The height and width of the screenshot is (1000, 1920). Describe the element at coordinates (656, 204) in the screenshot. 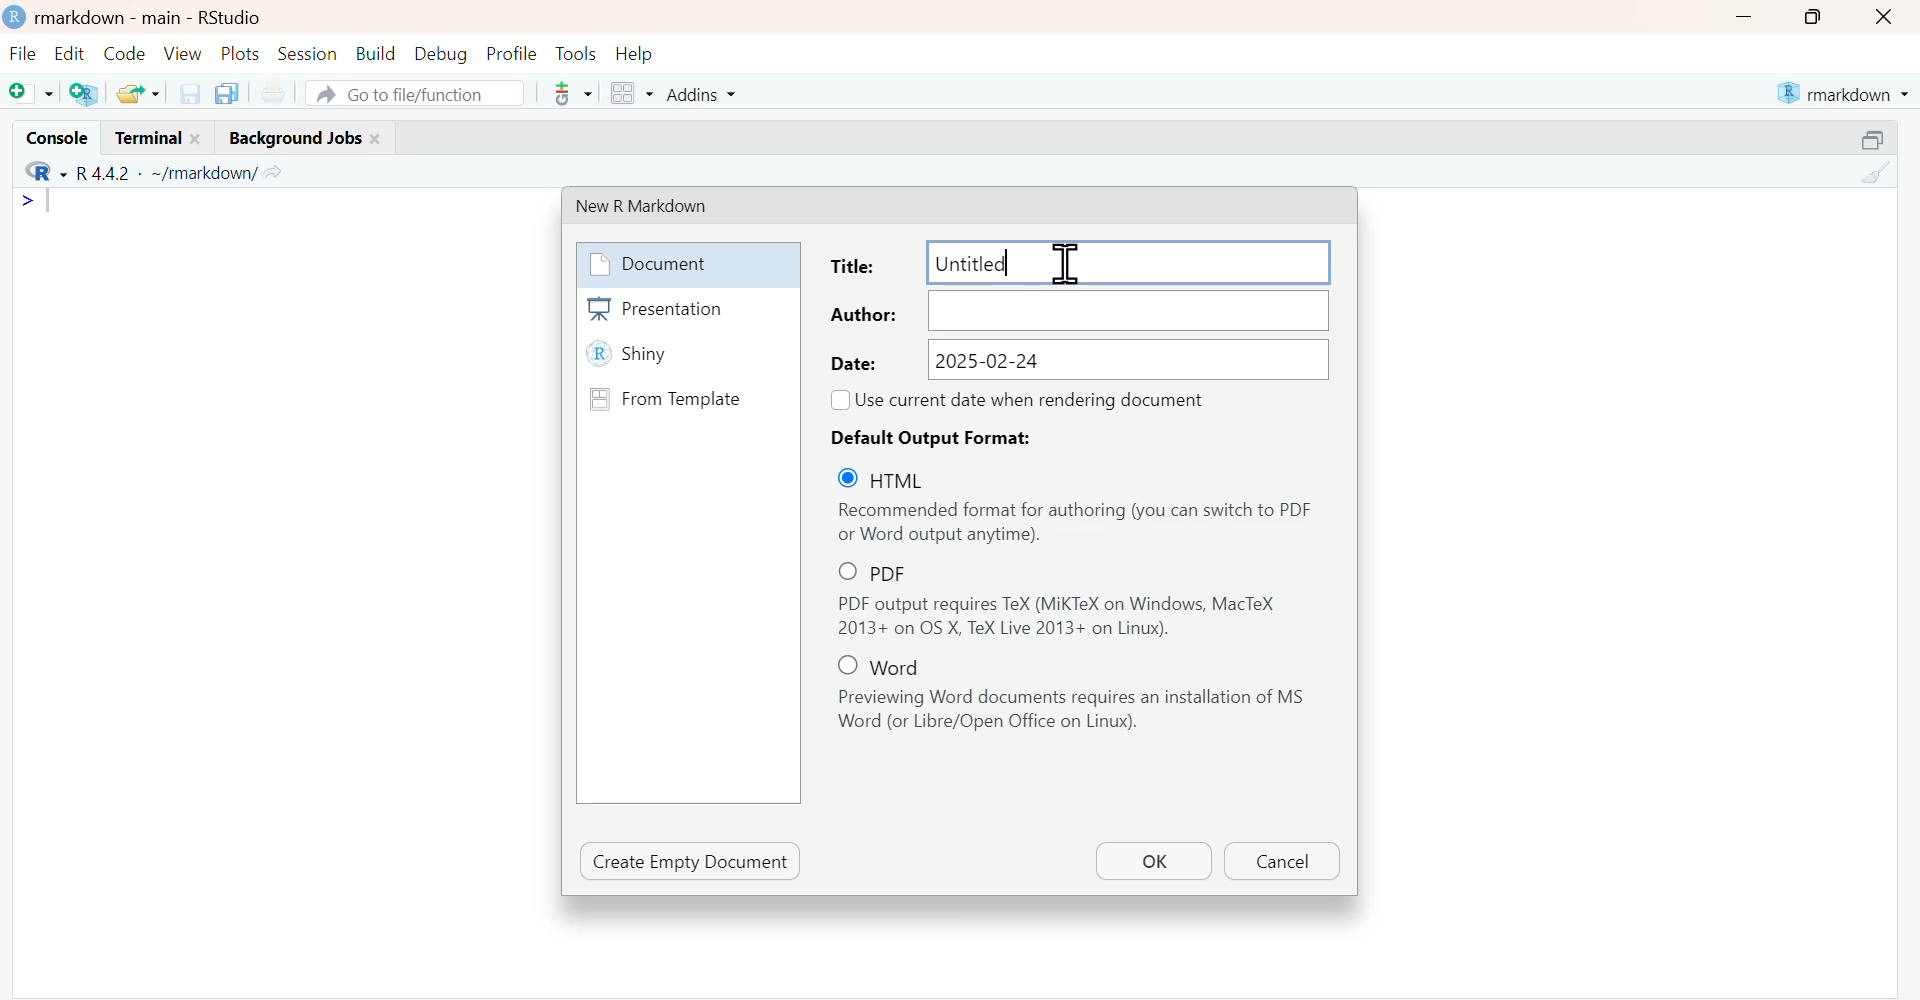

I see `new R Markdown` at that location.